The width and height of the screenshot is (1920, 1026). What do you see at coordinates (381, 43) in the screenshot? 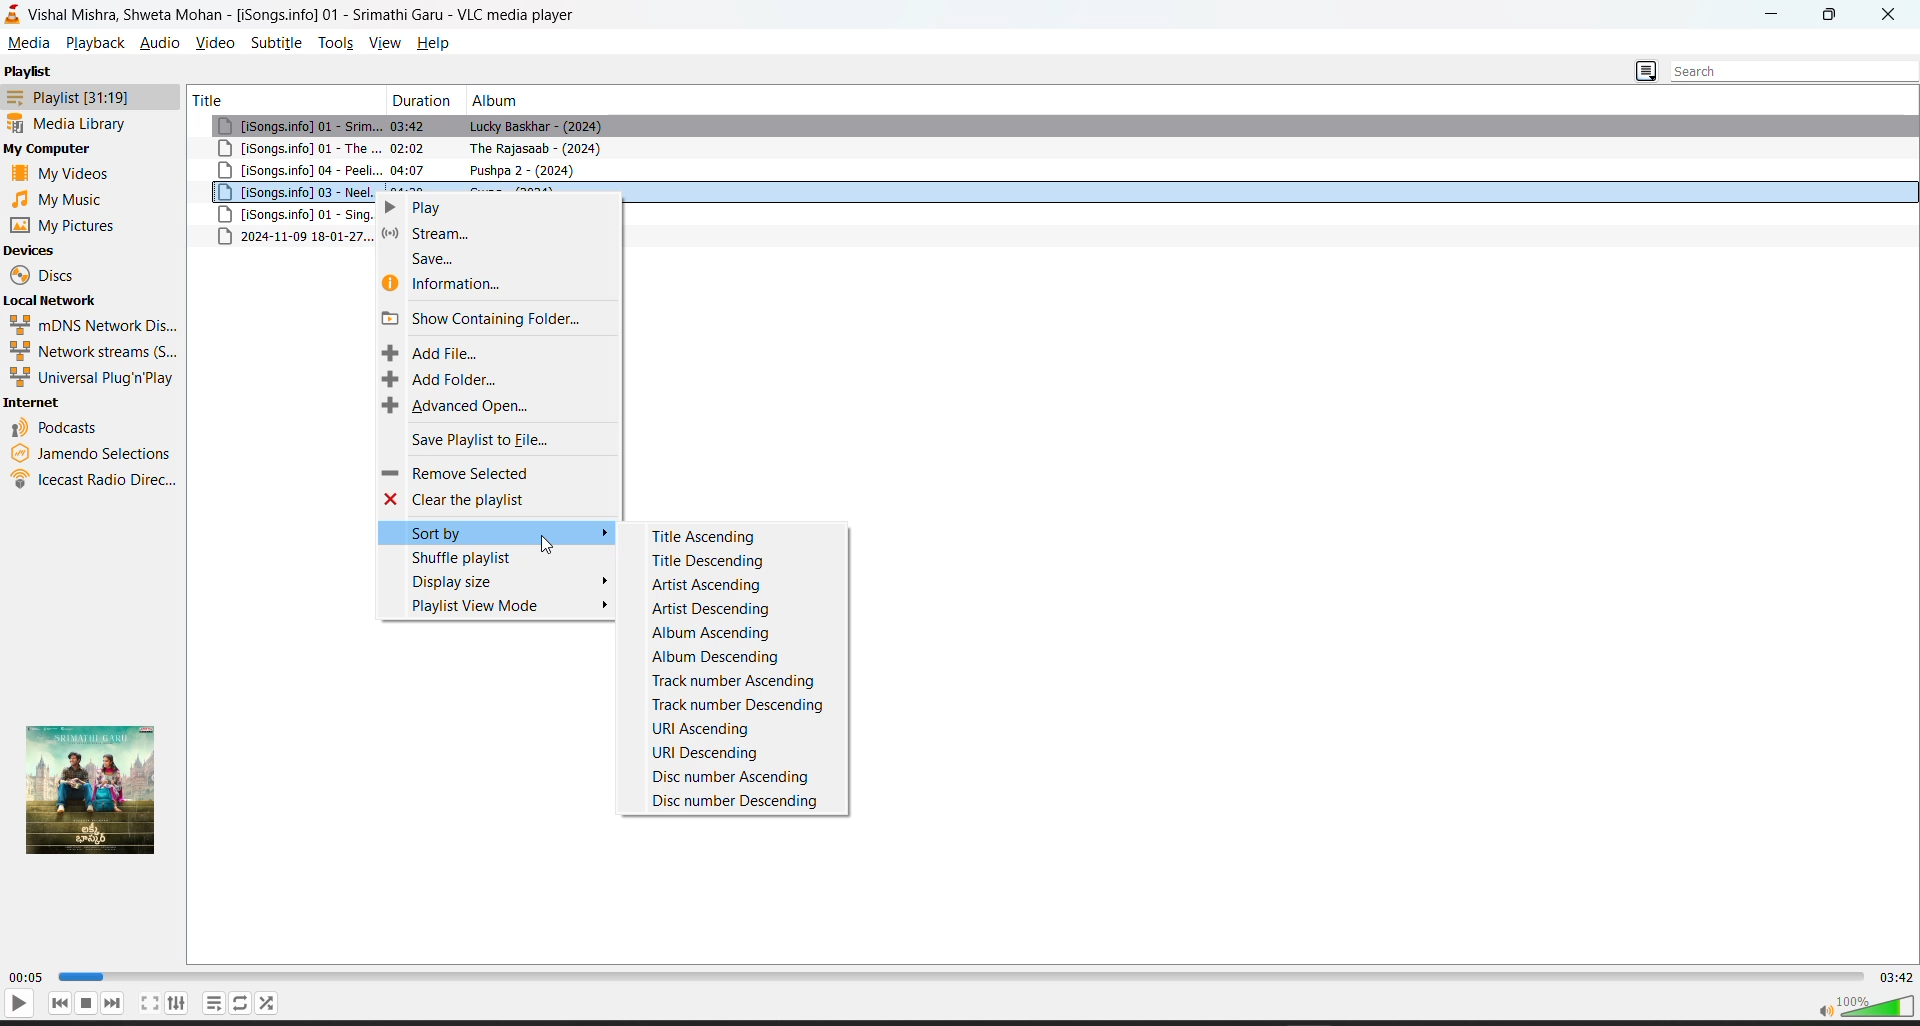
I see `view` at bounding box center [381, 43].